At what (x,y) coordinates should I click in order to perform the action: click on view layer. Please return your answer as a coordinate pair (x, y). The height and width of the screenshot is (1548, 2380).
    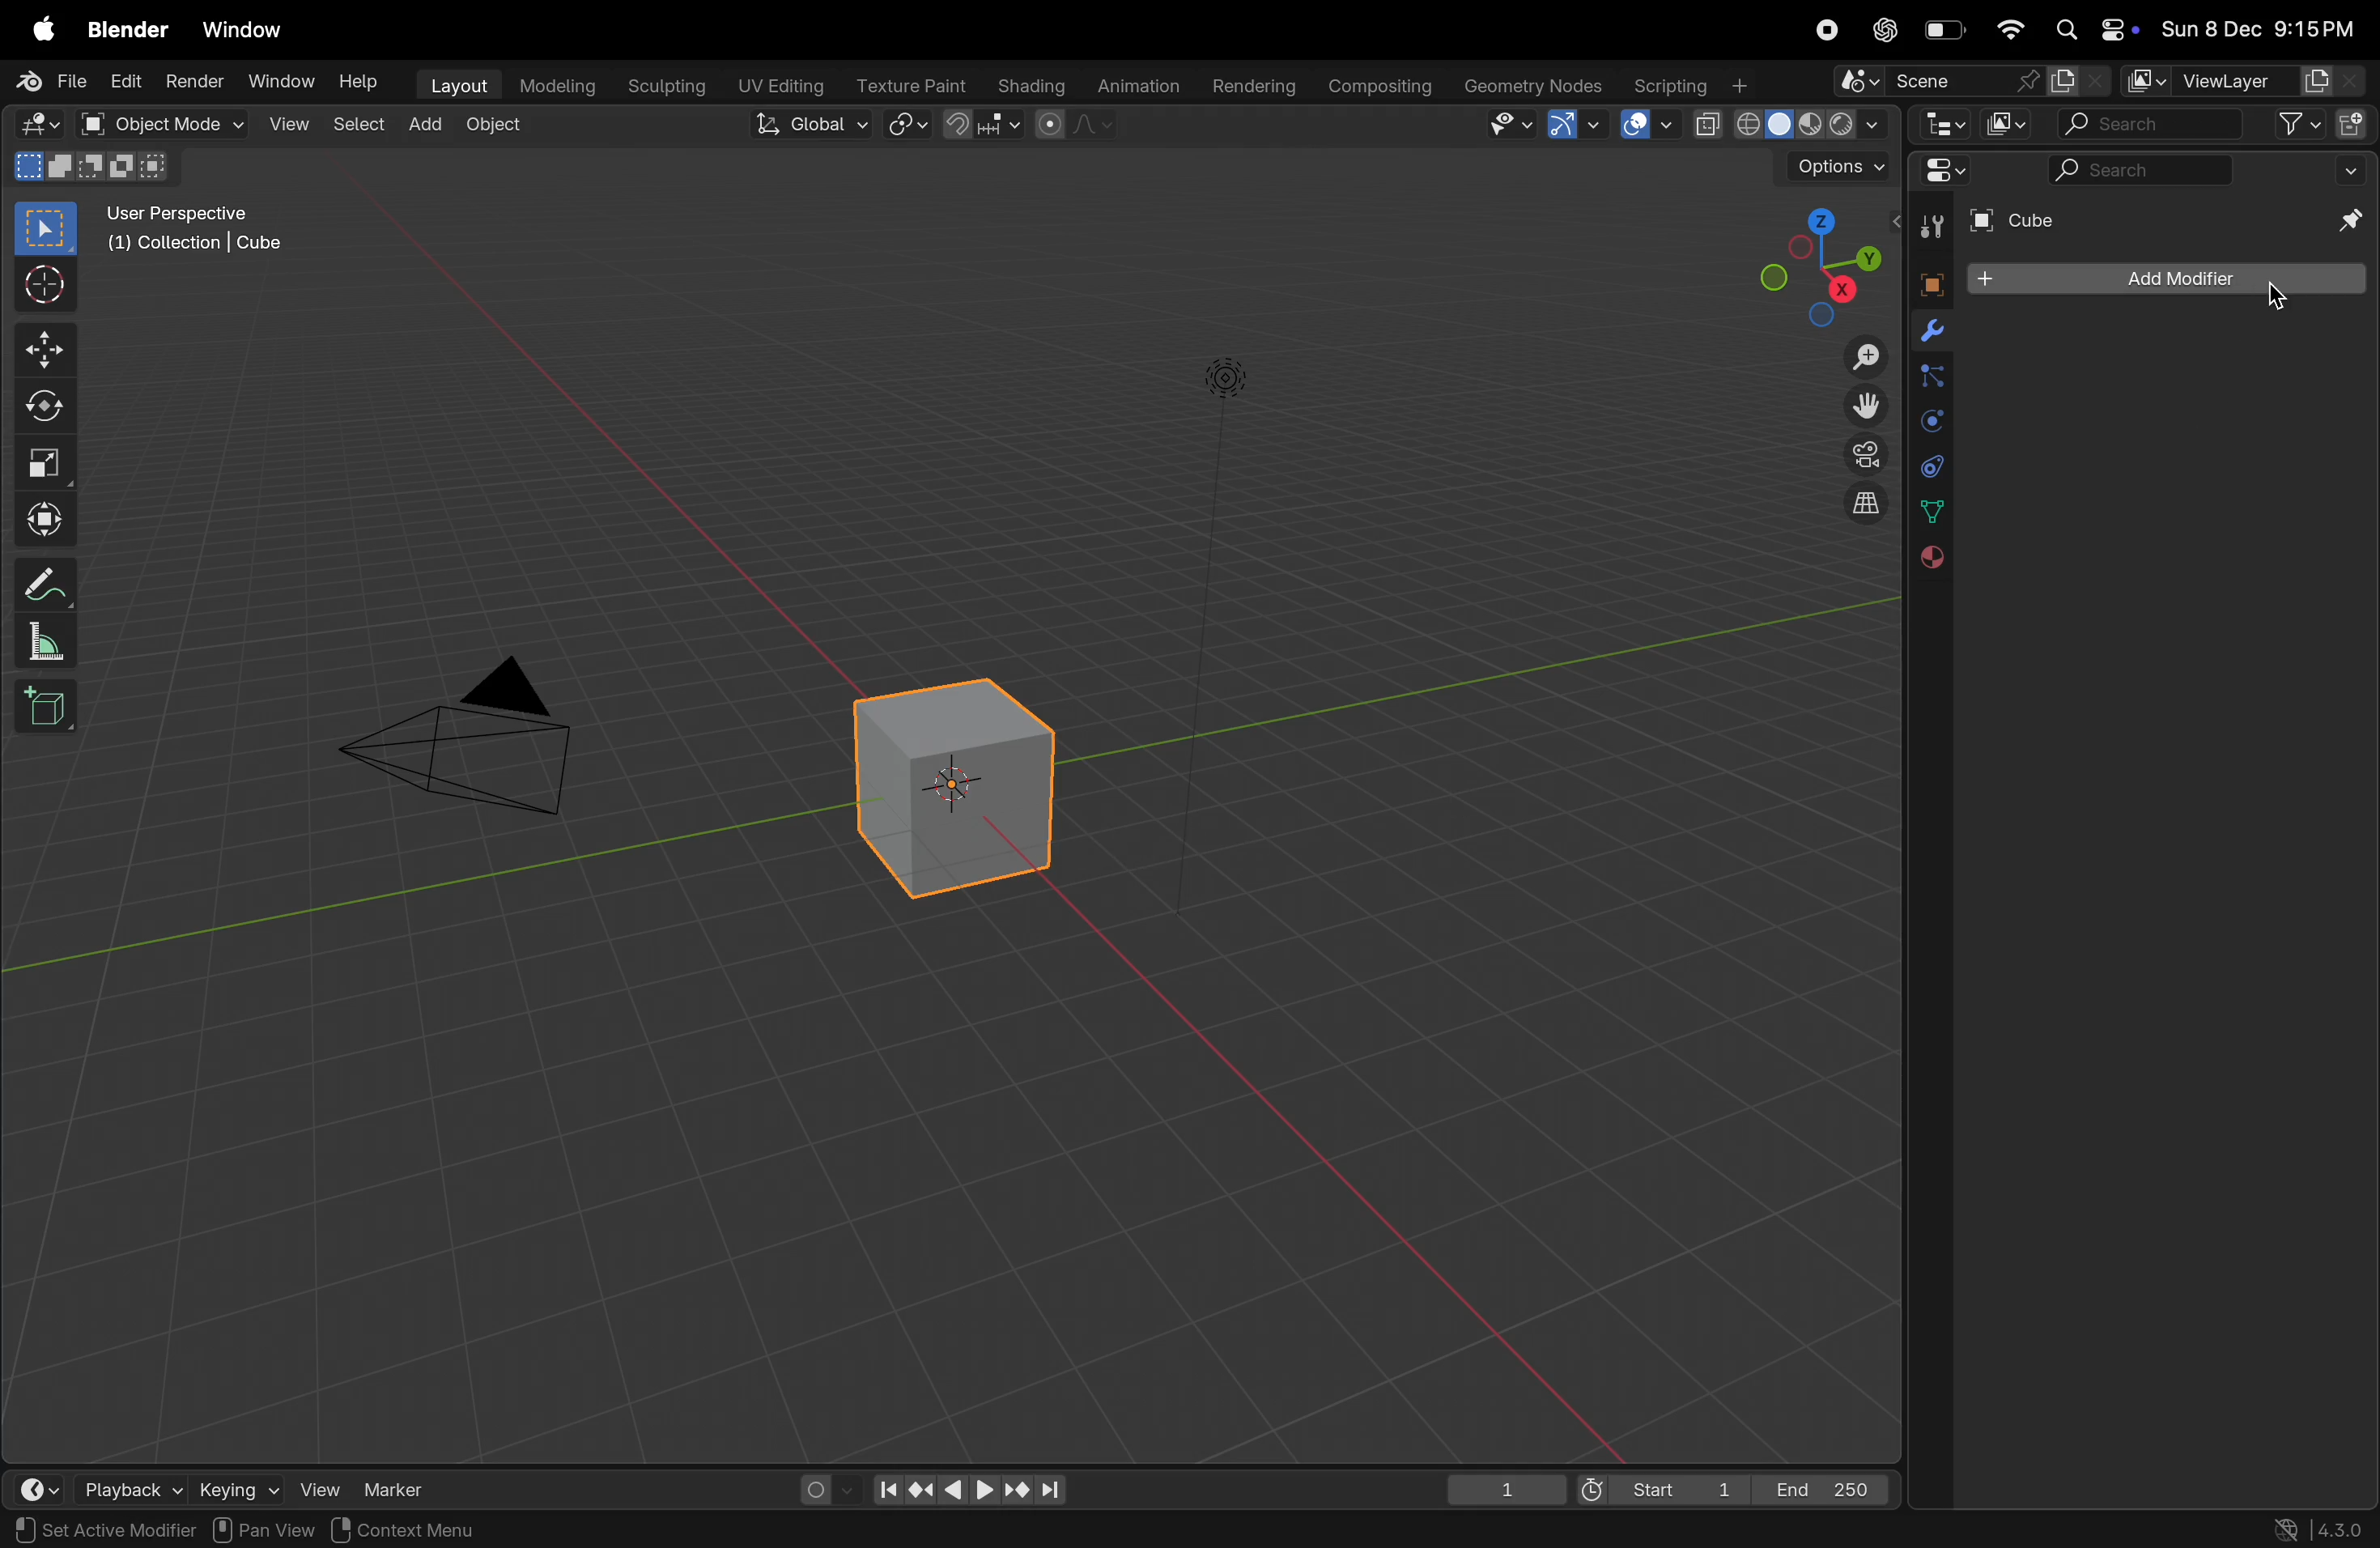
    Looking at the image, I should click on (2239, 82).